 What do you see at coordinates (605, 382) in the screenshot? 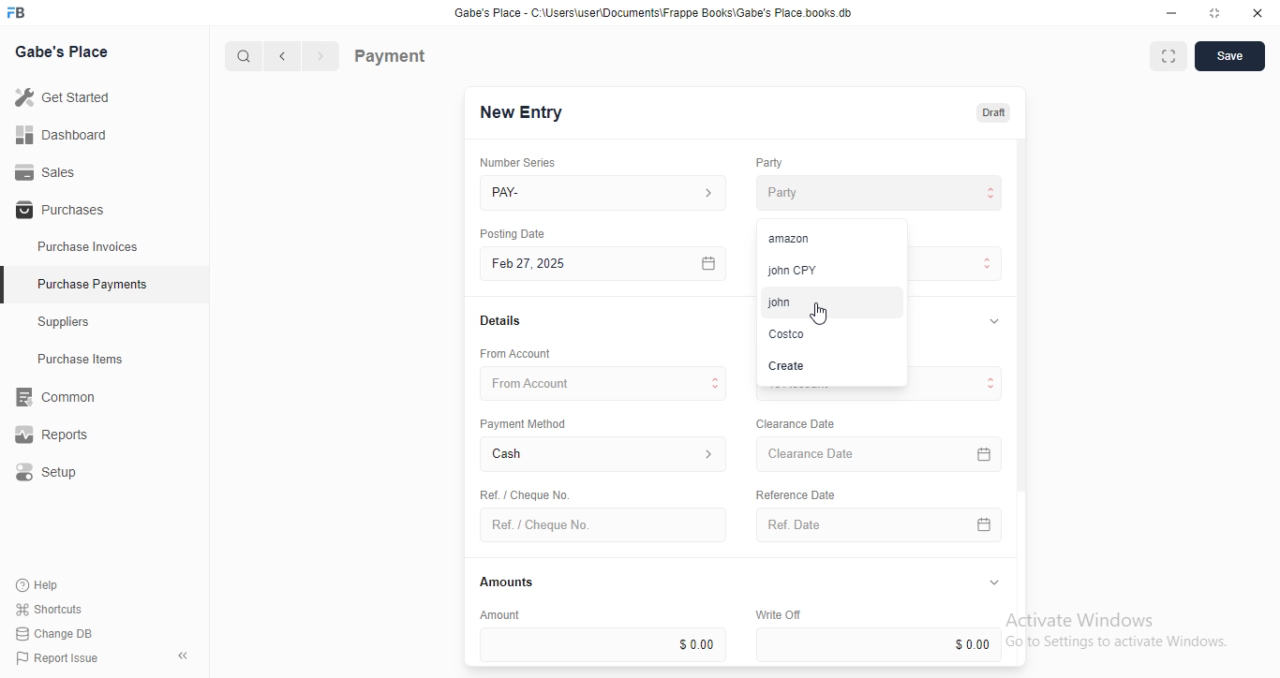
I see `From Account` at bounding box center [605, 382].